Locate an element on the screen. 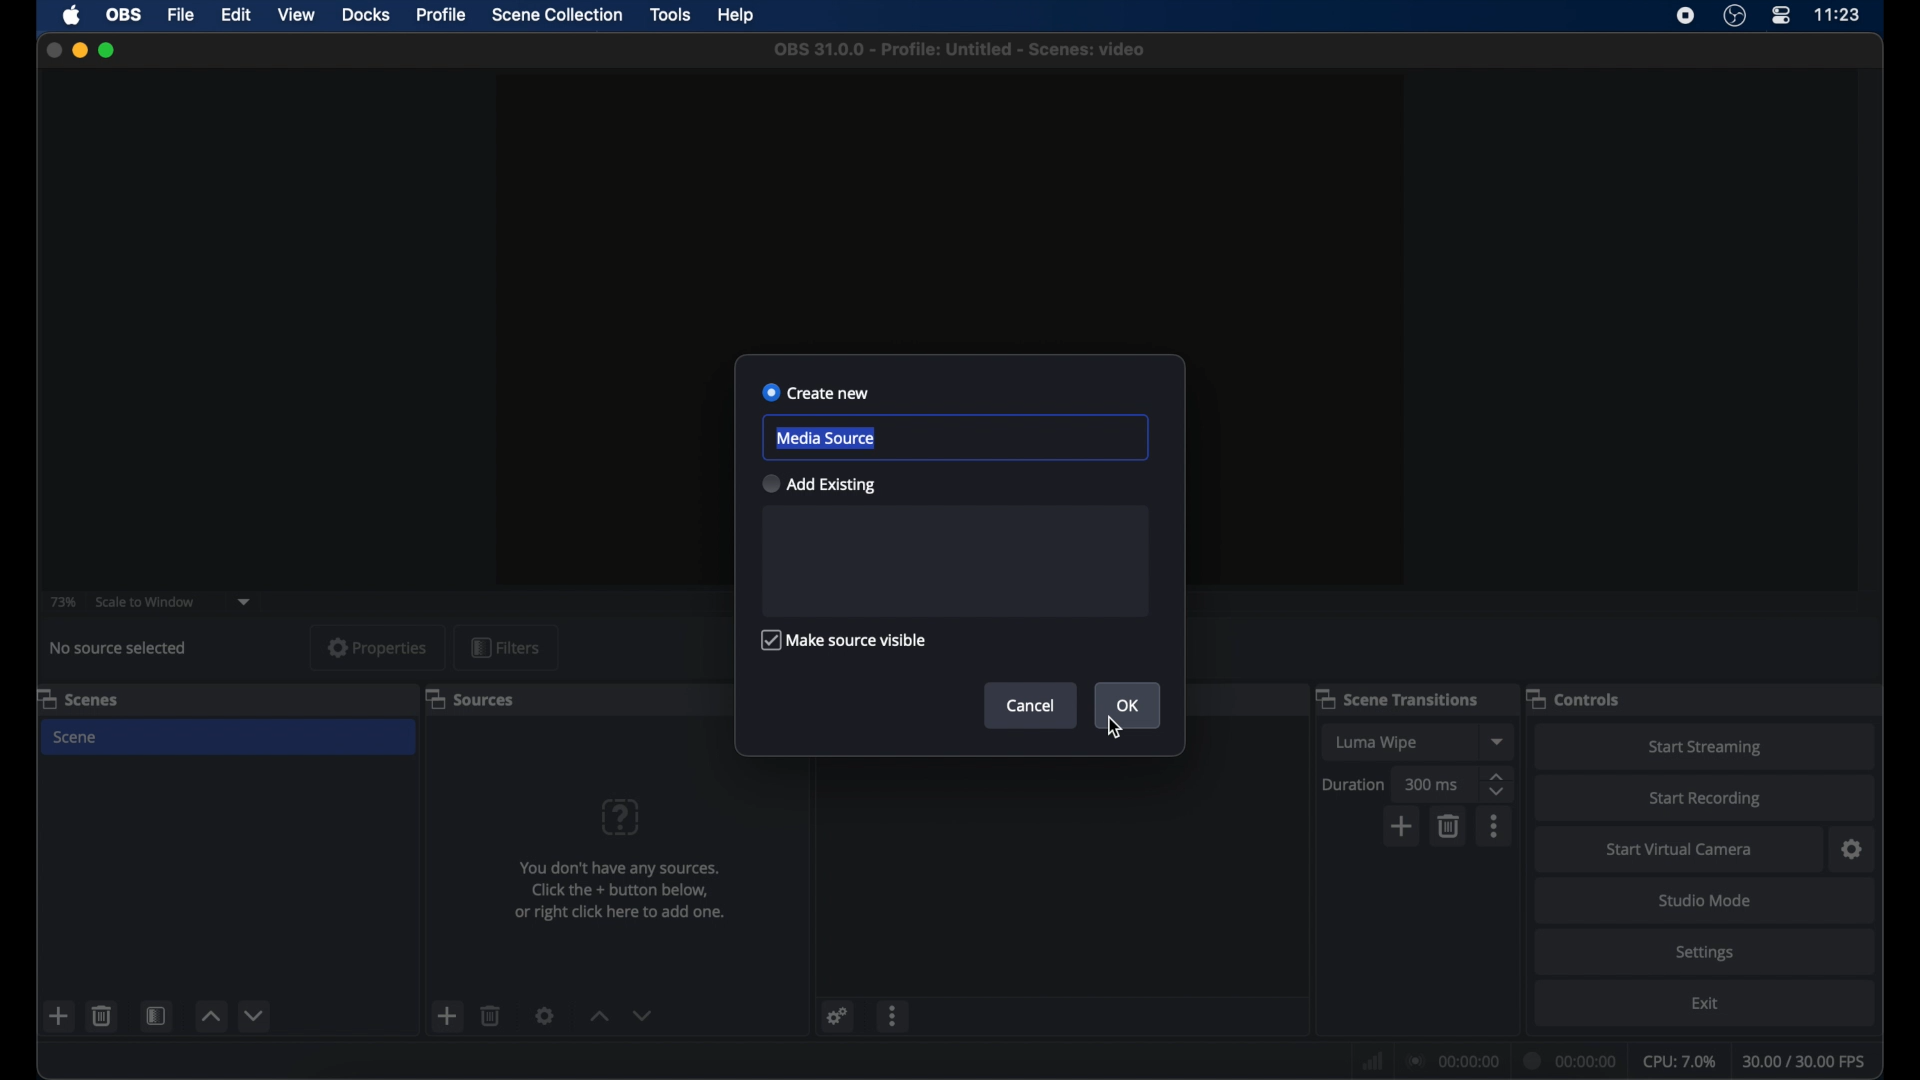  netwrok is located at coordinates (1372, 1062).